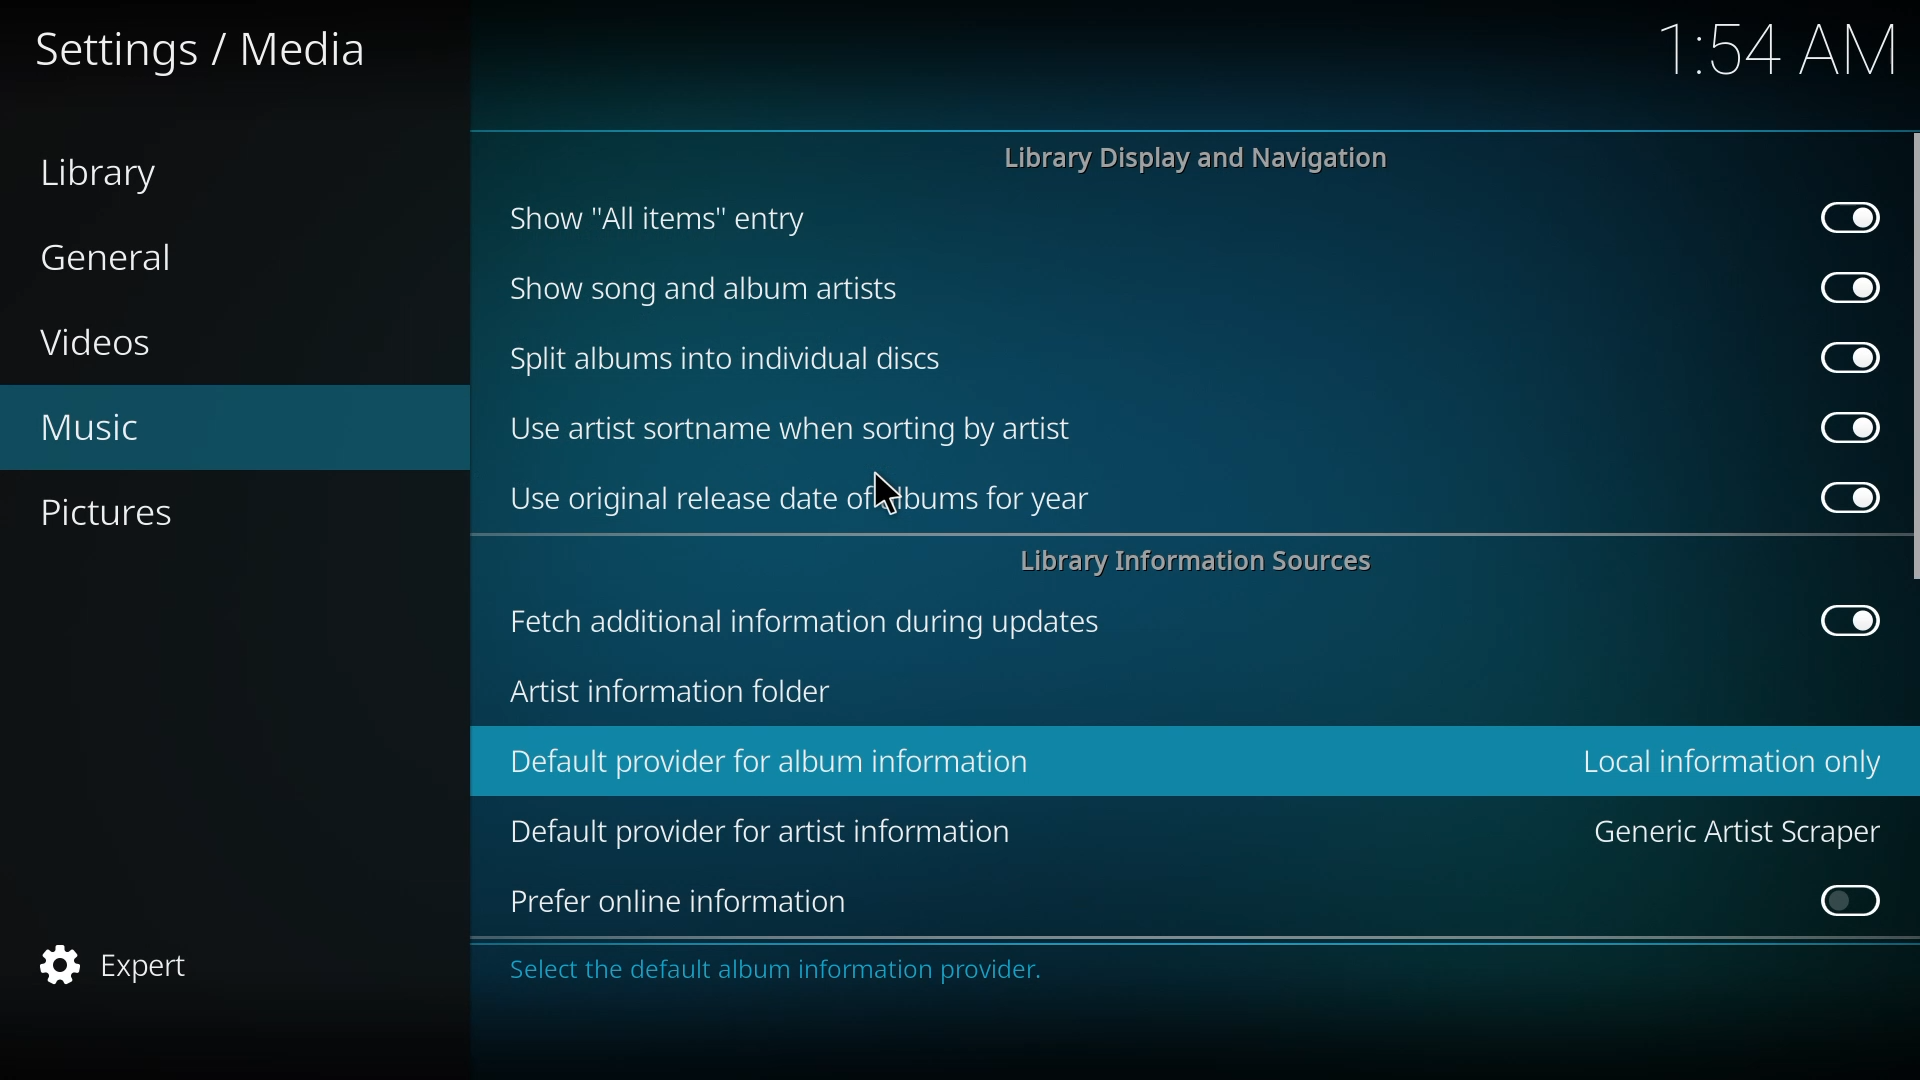 The height and width of the screenshot is (1080, 1920). Describe the element at coordinates (1735, 830) in the screenshot. I see `generic` at that location.